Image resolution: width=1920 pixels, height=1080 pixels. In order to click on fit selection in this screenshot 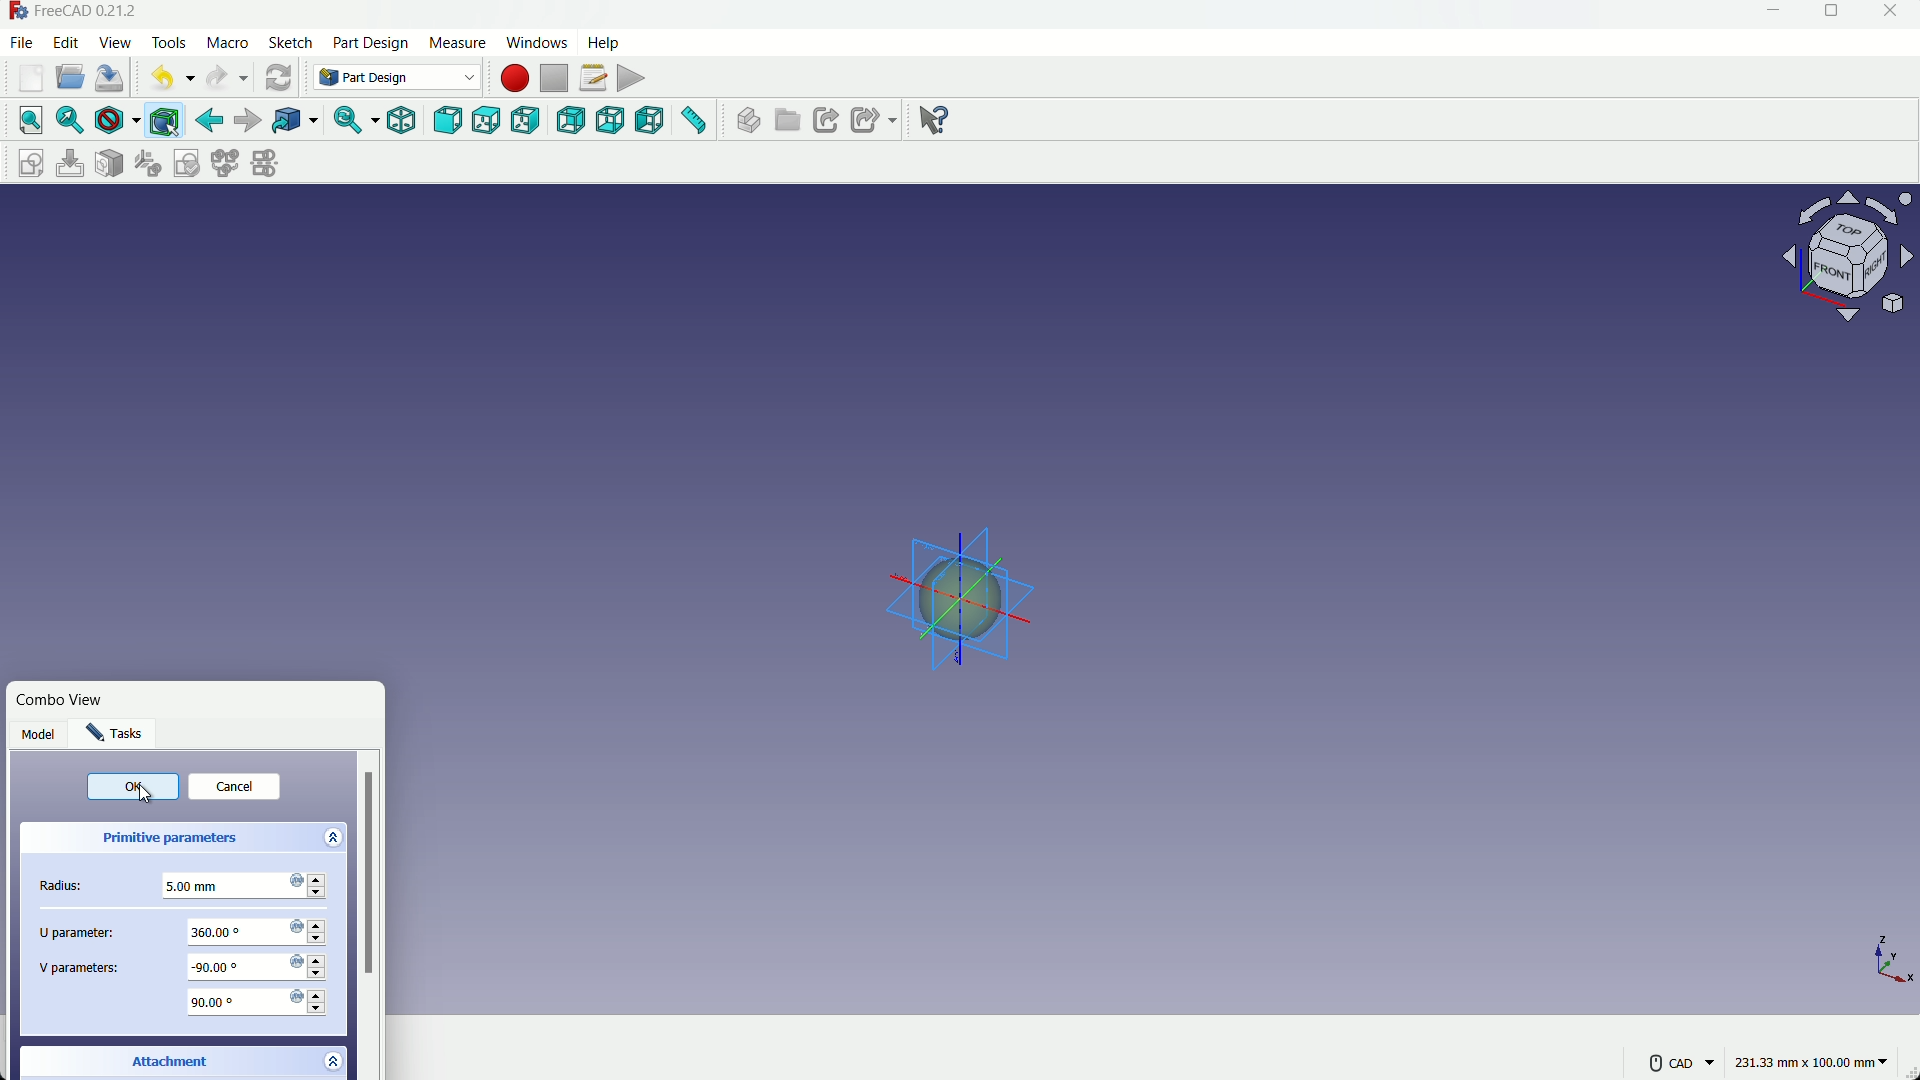, I will do `click(72, 122)`.